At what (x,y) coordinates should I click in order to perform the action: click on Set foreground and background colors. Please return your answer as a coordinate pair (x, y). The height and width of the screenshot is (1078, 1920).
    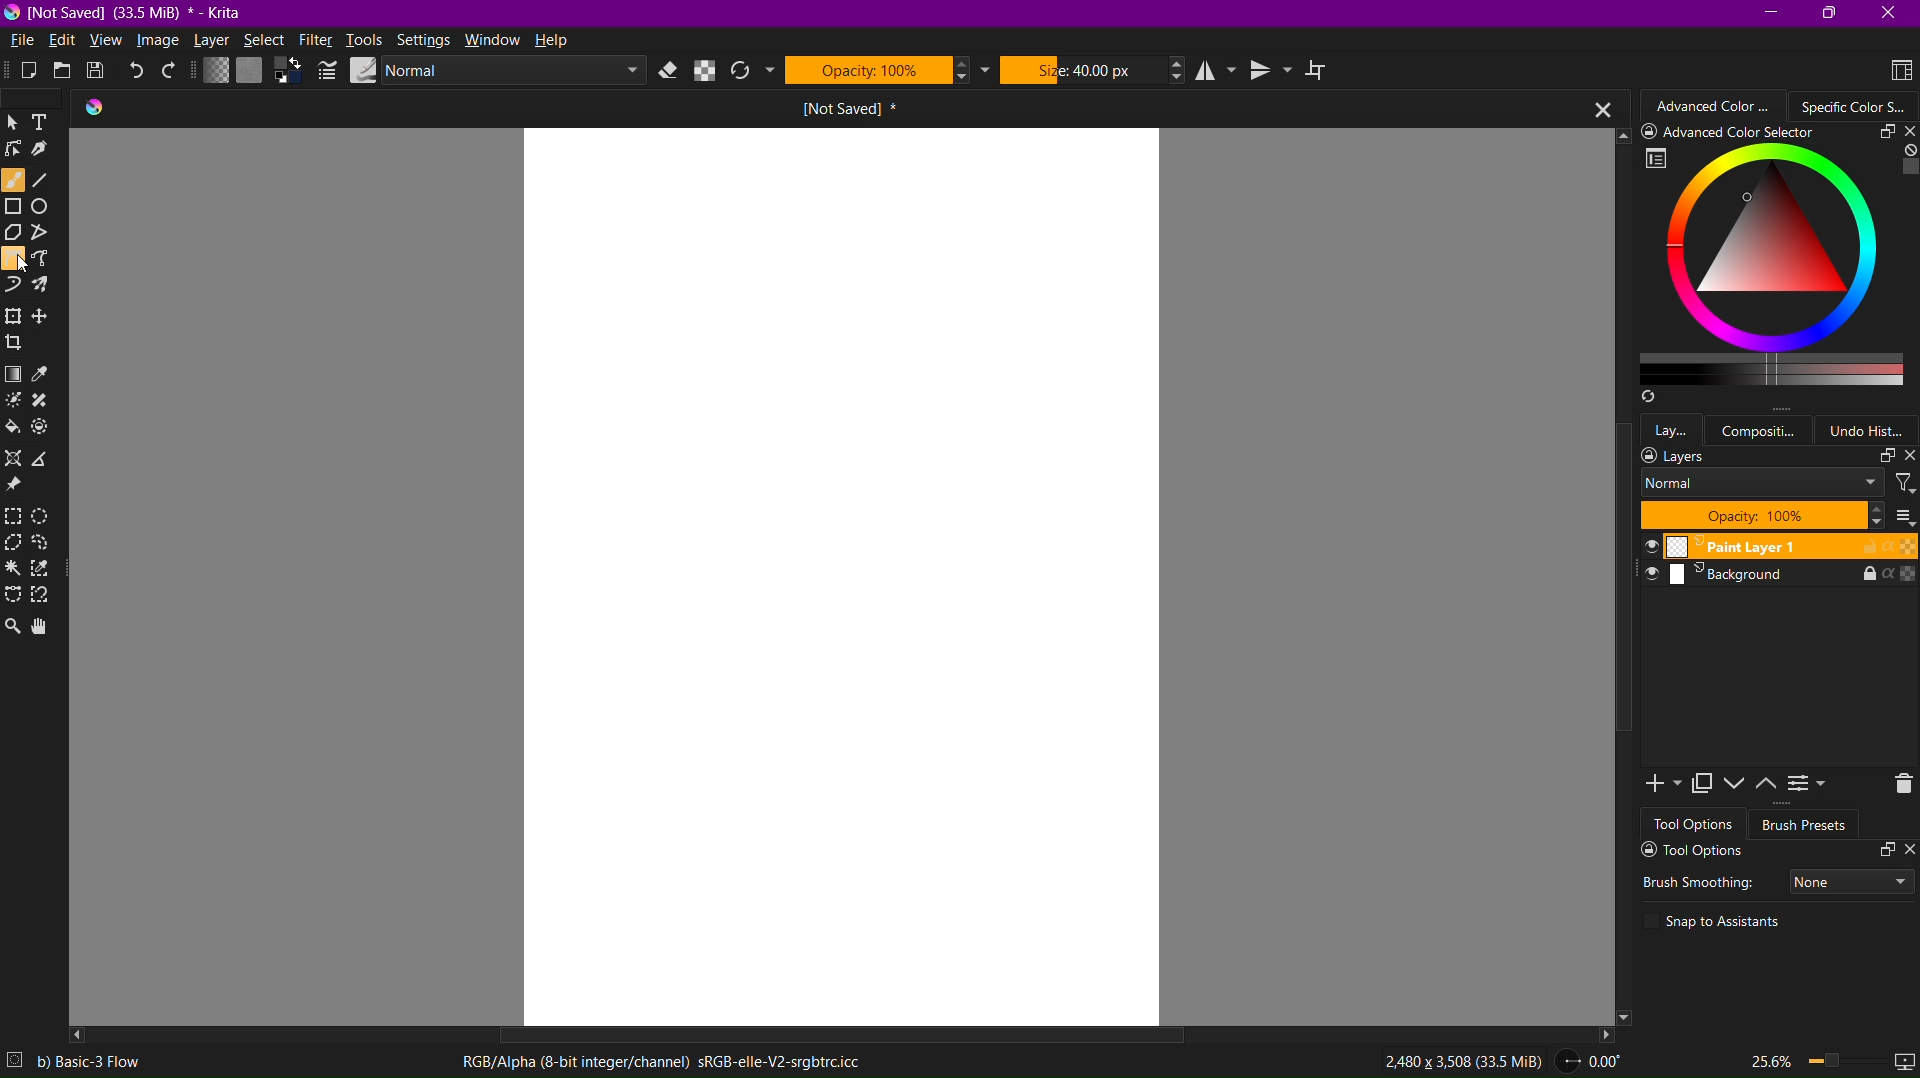
    Looking at the image, I should click on (288, 72).